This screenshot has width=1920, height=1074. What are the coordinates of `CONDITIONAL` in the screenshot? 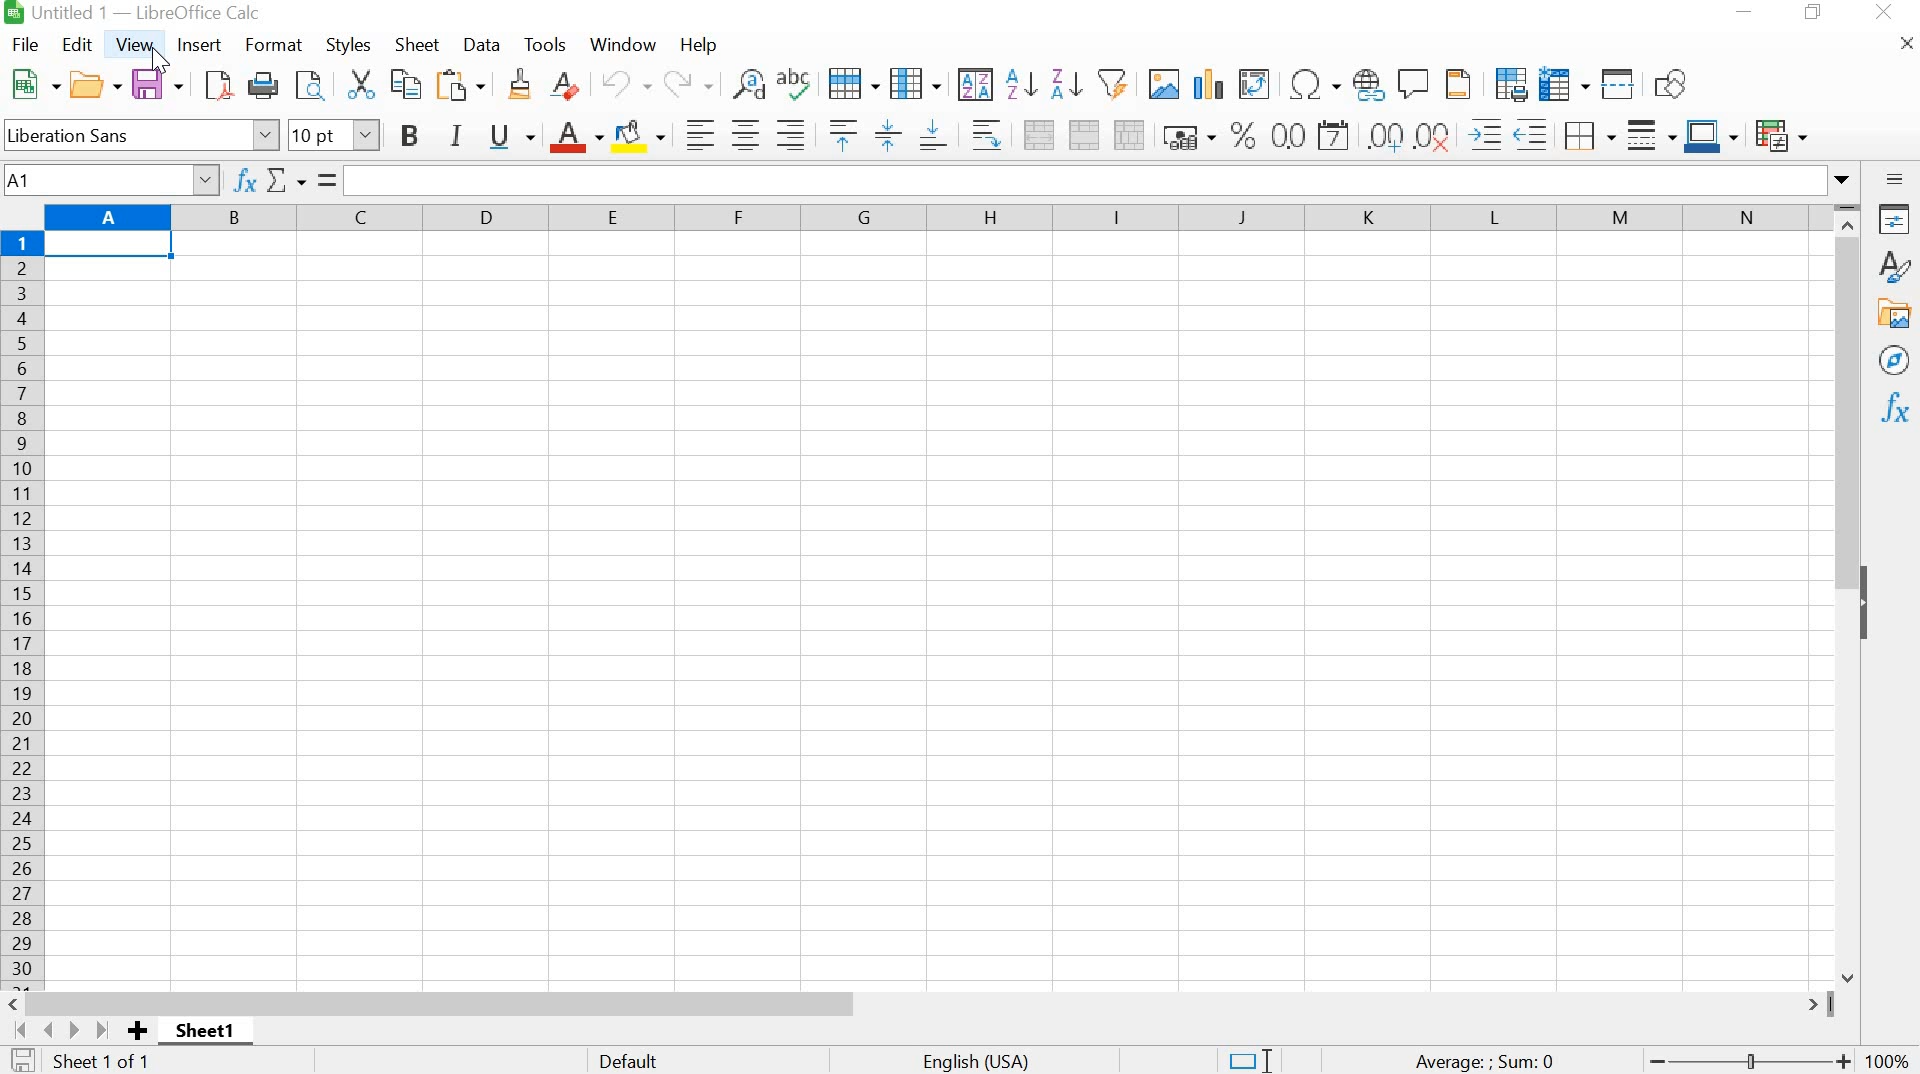 It's located at (1786, 132).